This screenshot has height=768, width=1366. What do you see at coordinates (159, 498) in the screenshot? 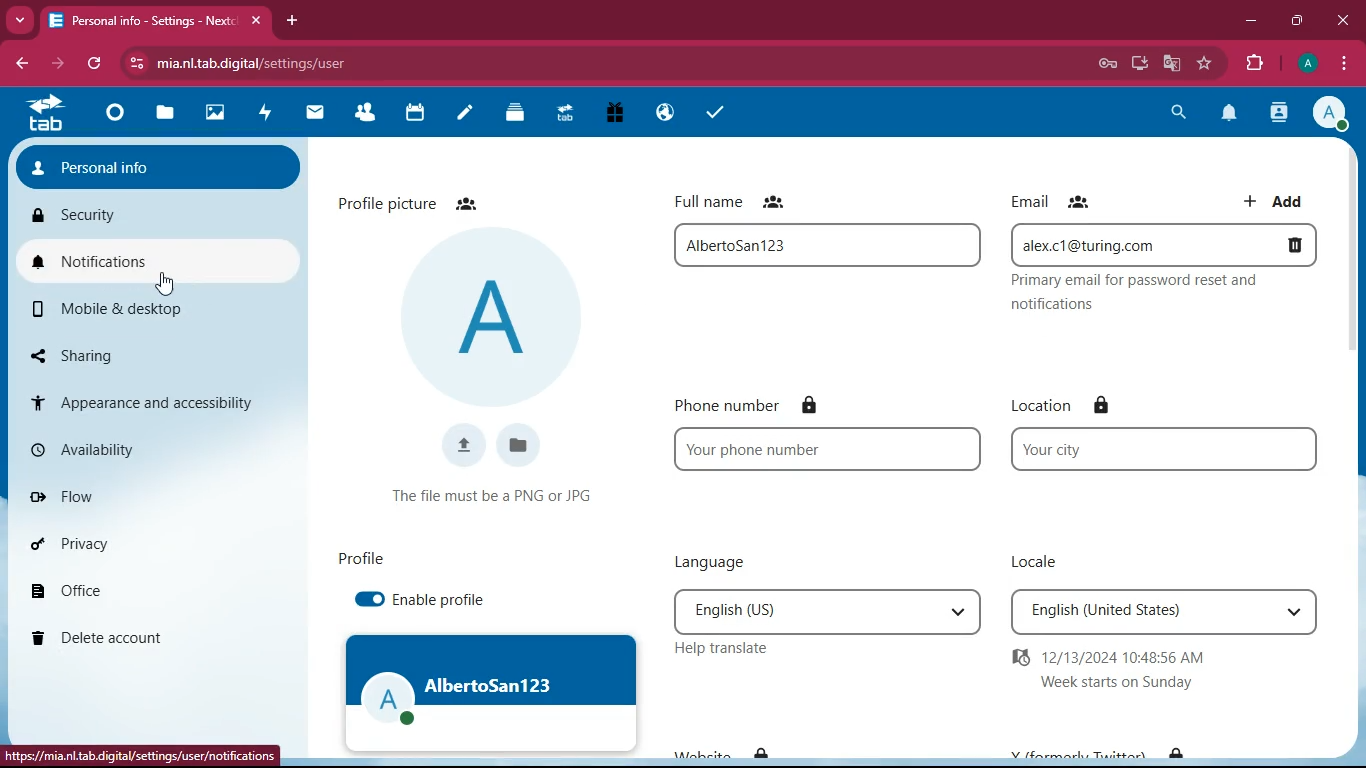
I see `flow` at bounding box center [159, 498].